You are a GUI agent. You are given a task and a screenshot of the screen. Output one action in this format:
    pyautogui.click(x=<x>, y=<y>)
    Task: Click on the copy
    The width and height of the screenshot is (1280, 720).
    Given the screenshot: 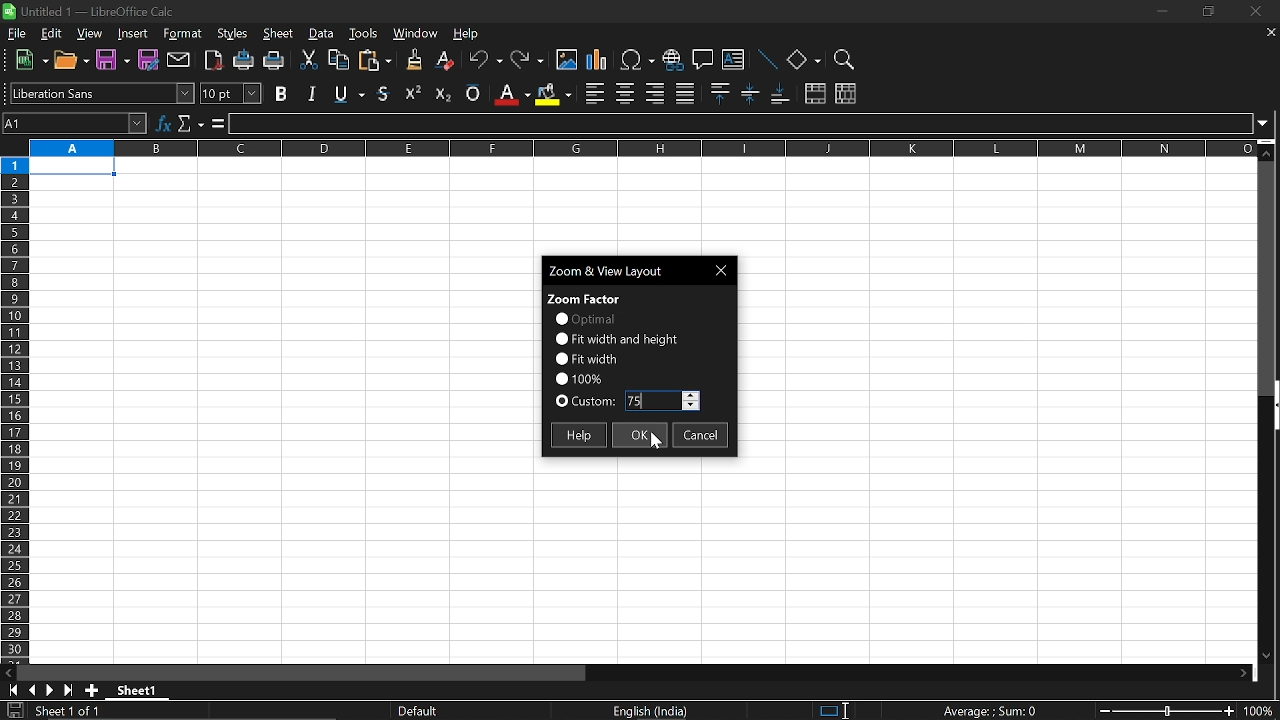 What is the action you would take?
    pyautogui.click(x=337, y=63)
    